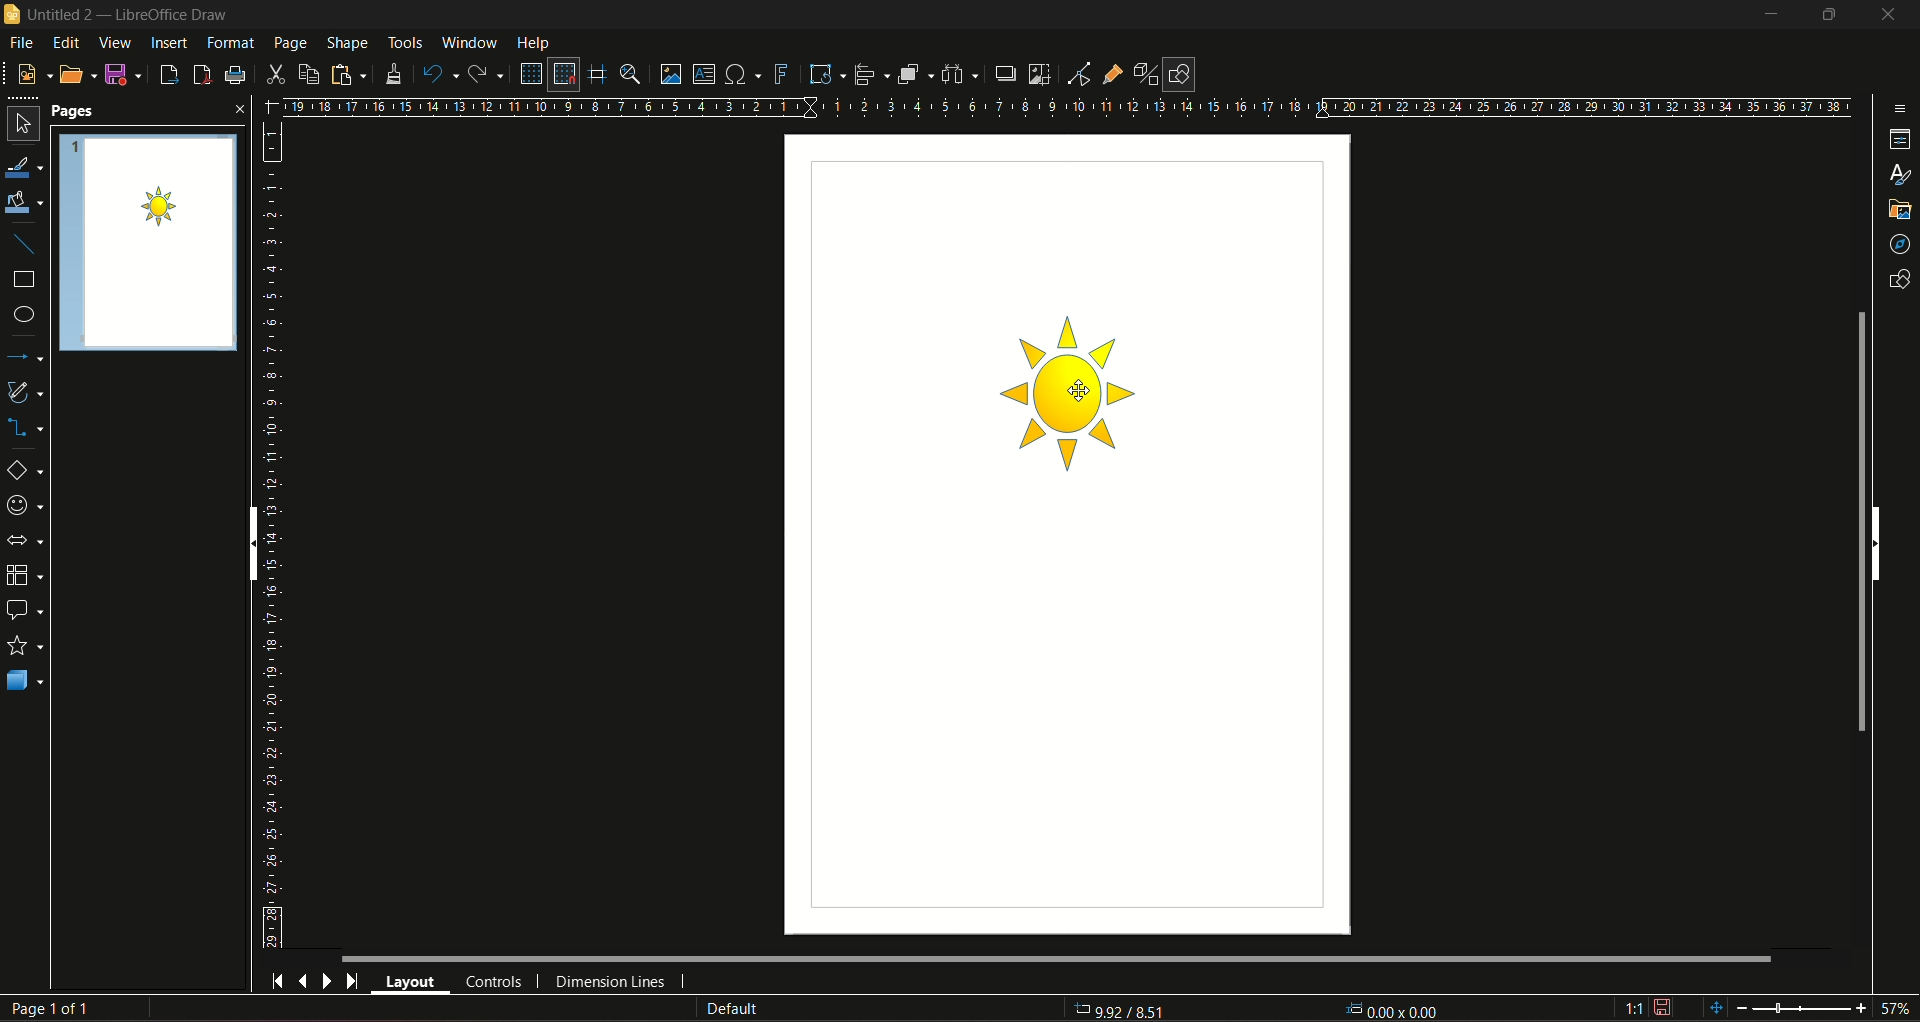 The image size is (1920, 1022). What do you see at coordinates (169, 43) in the screenshot?
I see `insert` at bounding box center [169, 43].